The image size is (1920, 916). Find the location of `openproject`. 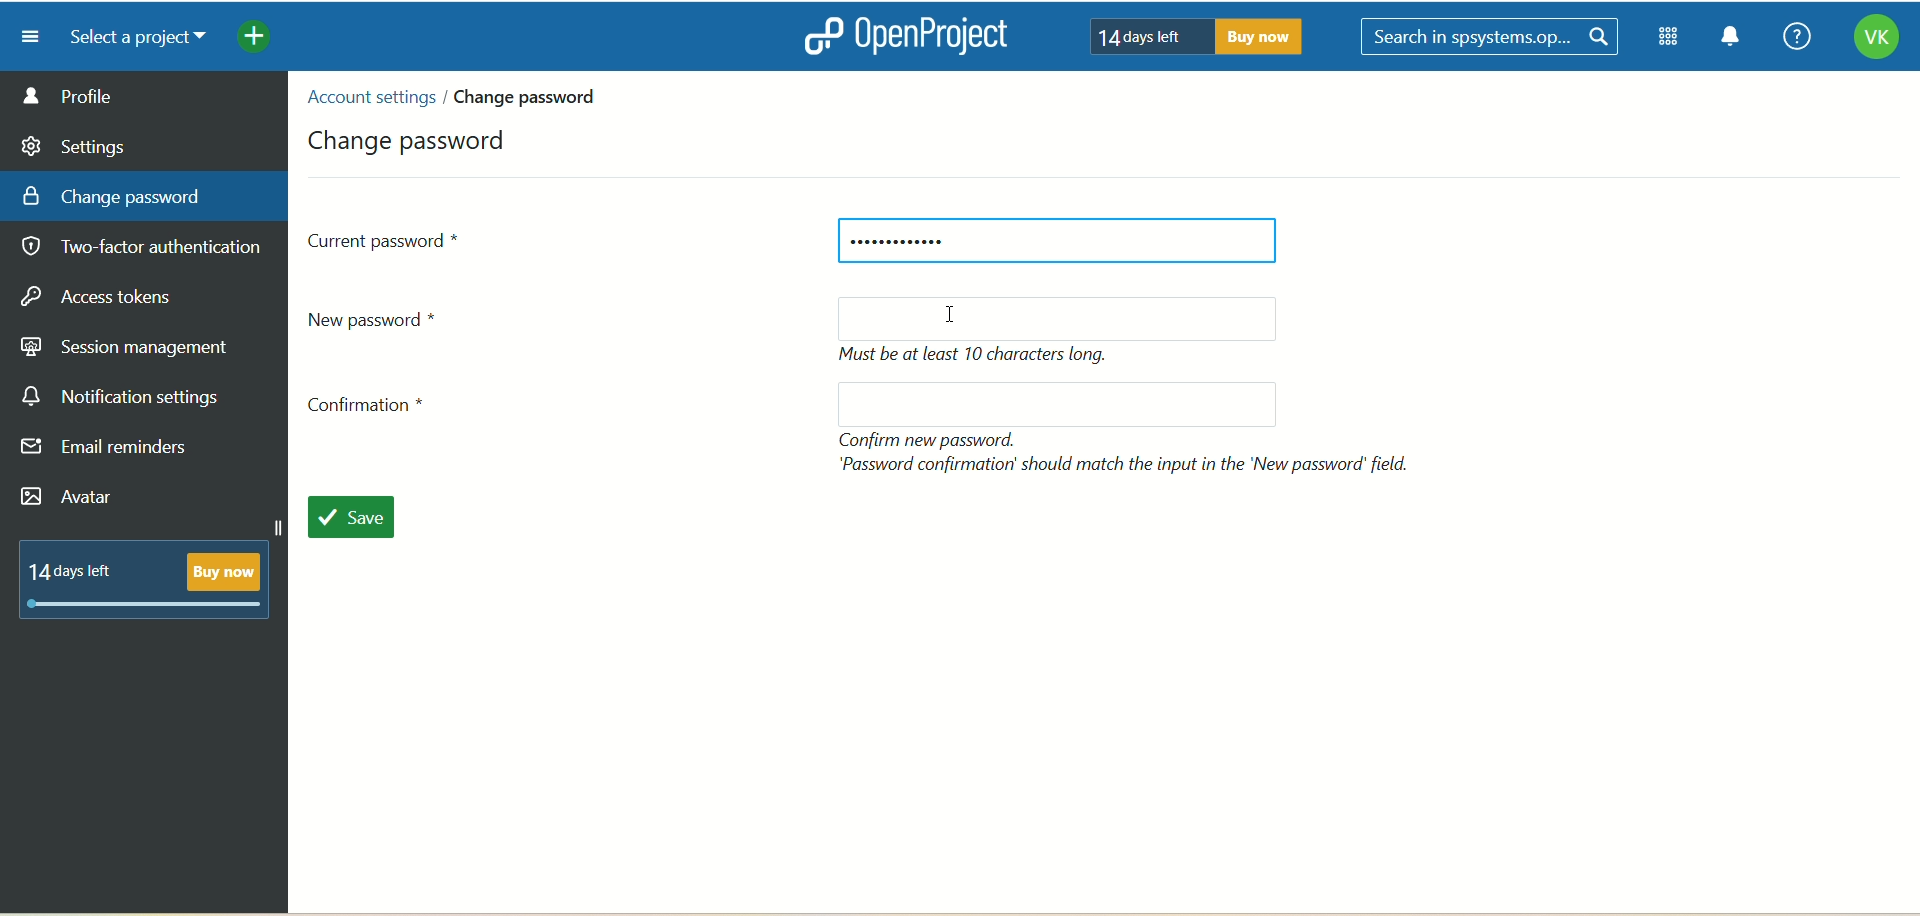

openproject is located at coordinates (901, 35).